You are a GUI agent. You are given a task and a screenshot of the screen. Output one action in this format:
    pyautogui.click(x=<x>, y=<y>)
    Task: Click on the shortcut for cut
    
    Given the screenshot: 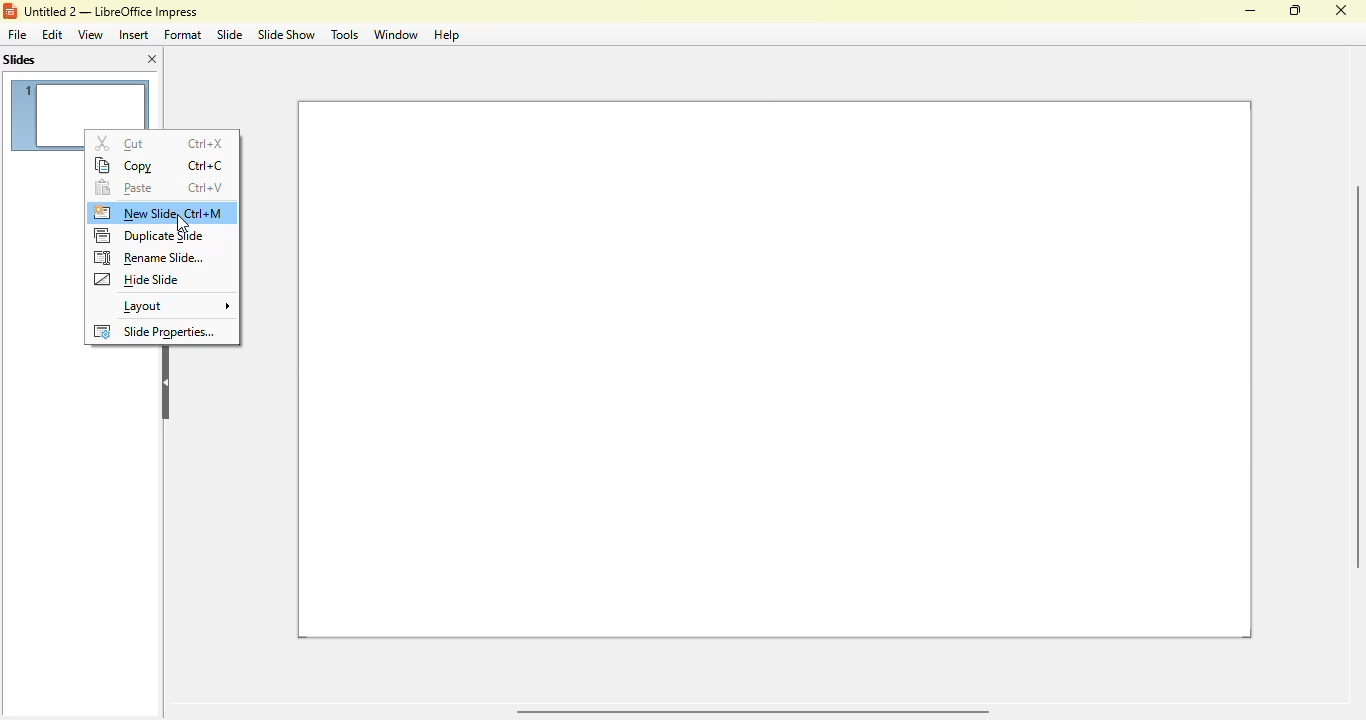 What is the action you would take?
    pyautogui.click(x=207, y=145)
    